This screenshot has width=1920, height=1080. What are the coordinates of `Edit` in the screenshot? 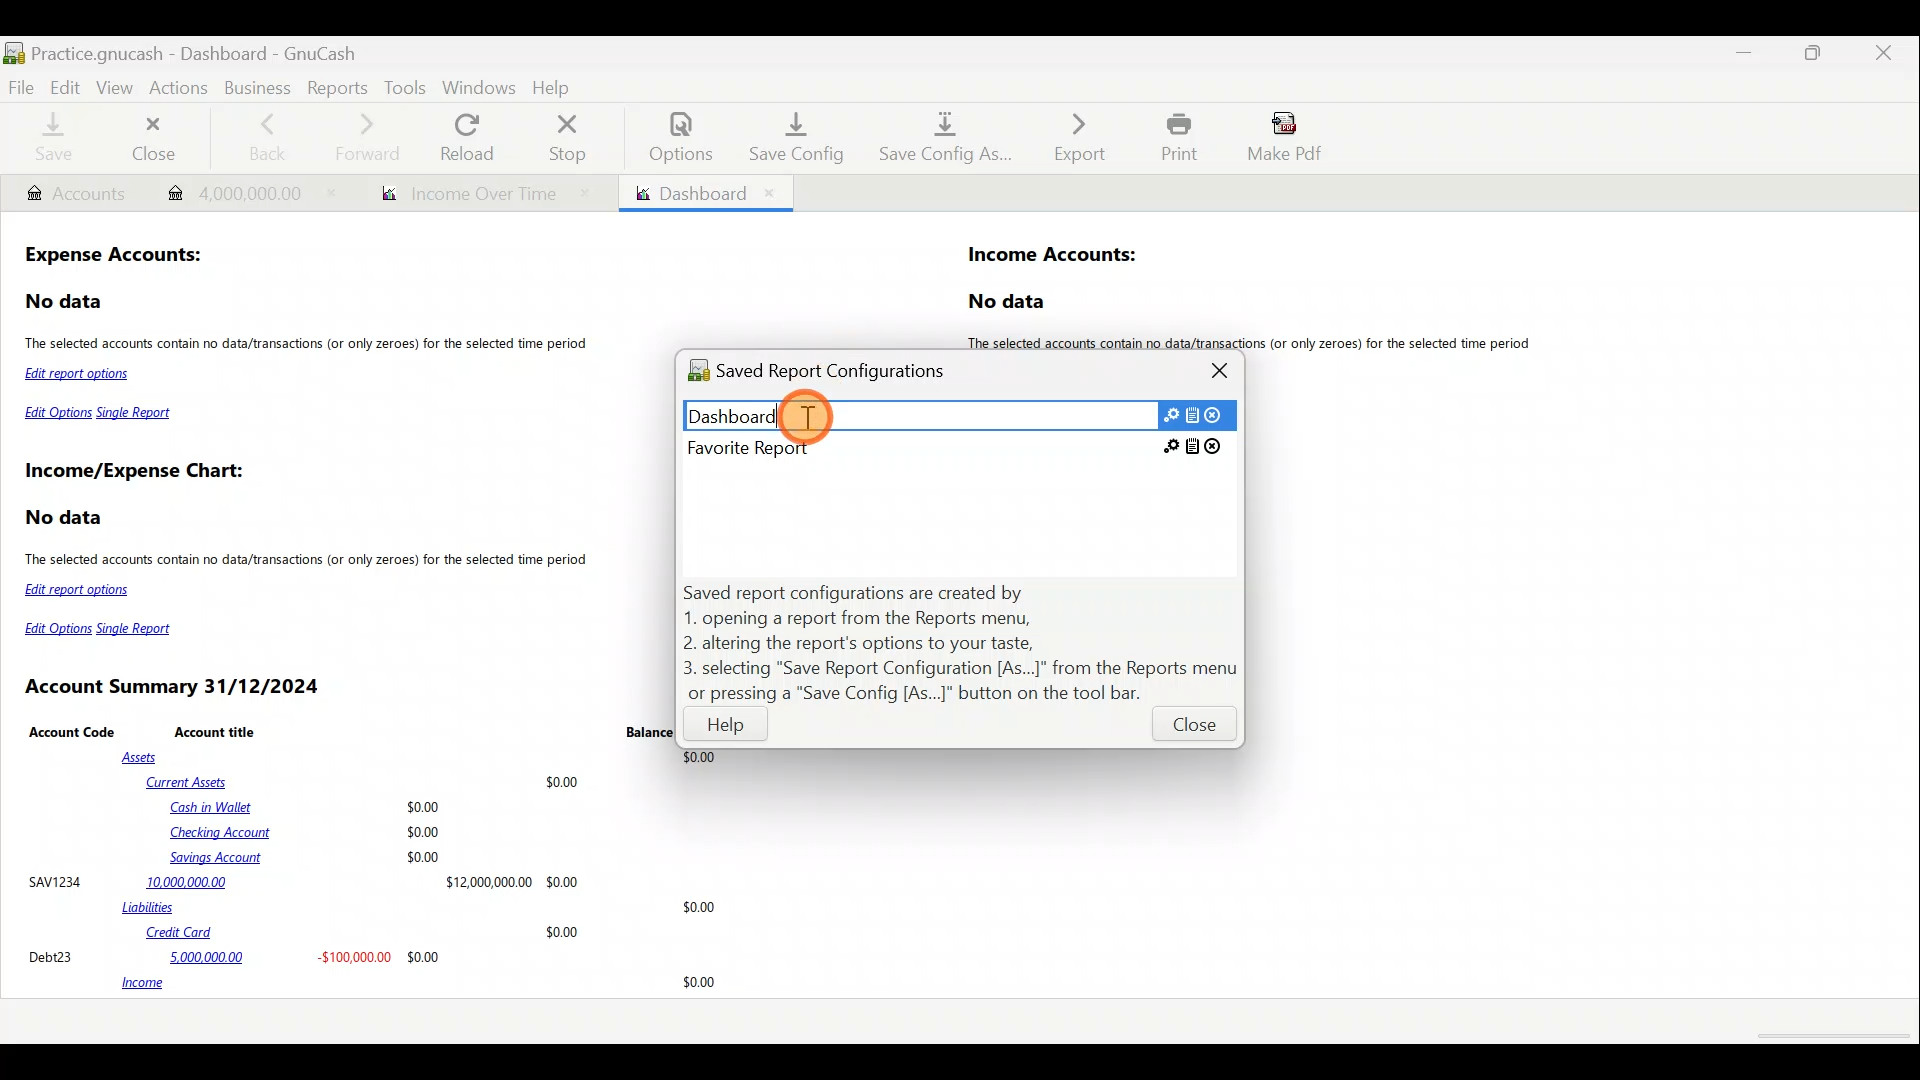 It's located at (65, 86).